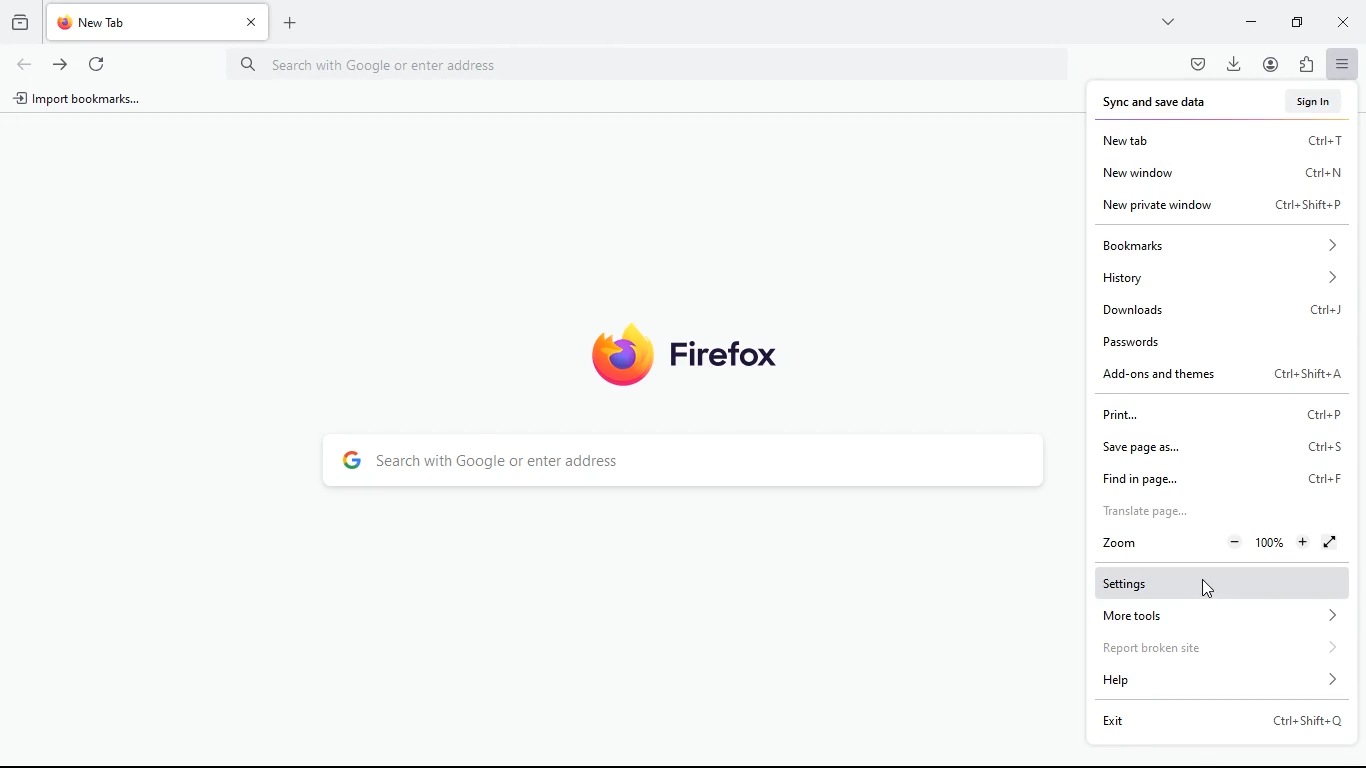 This screenshot has width=1366, height=768. I want to click on report broken site, so click(1232, 648).